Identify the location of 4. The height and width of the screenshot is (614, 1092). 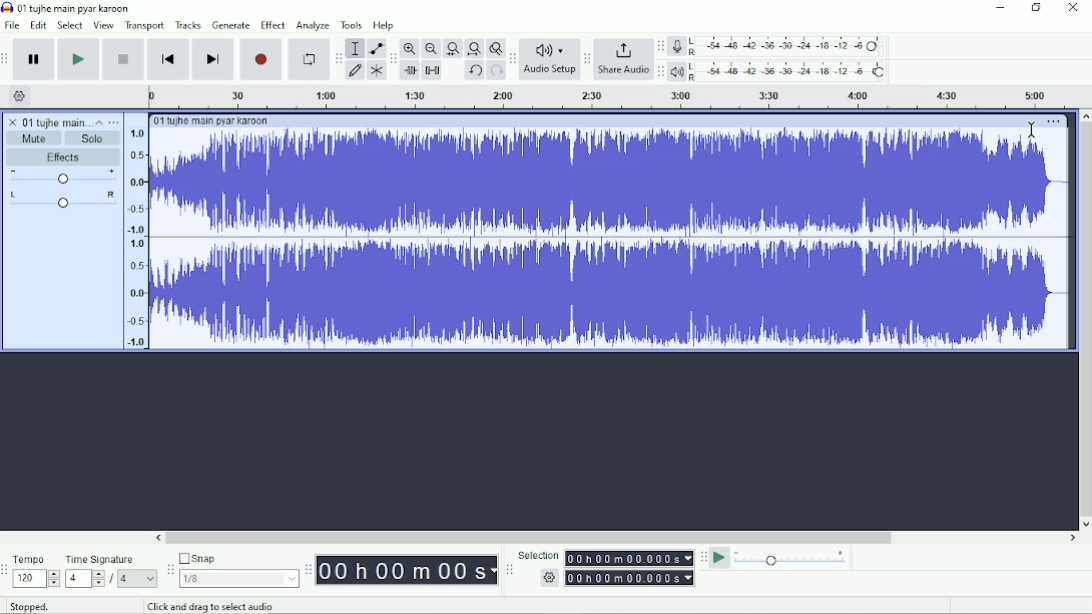
(84, 580).